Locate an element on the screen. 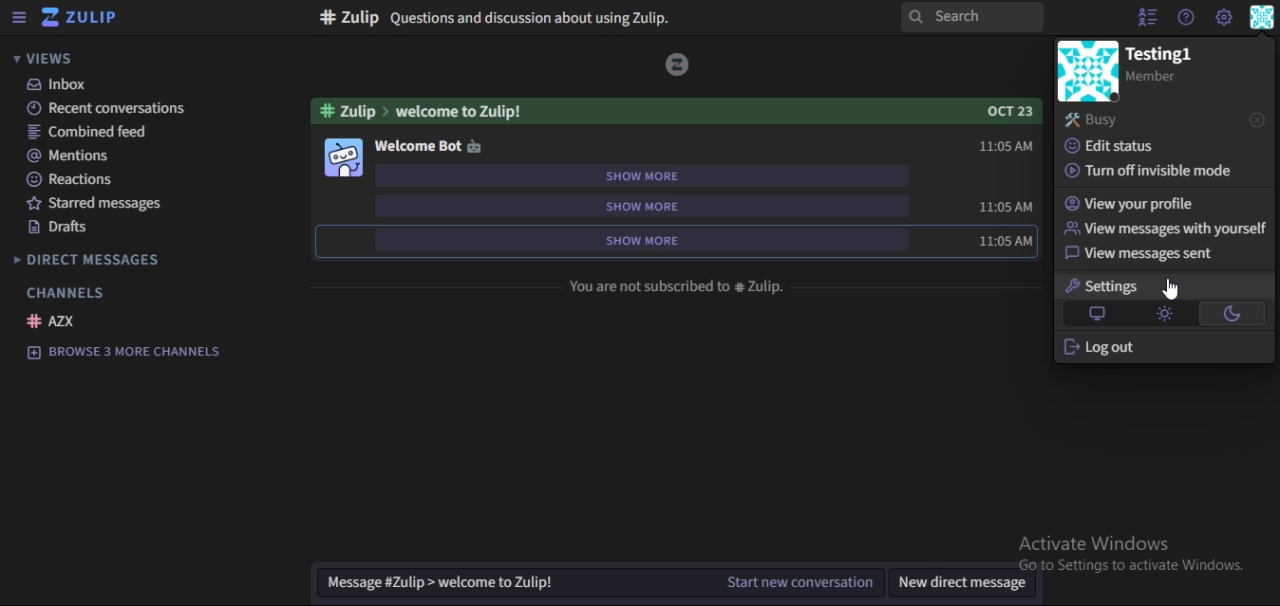 Image resolution: width=1280 pixels, height=606 pixels. cursor is located at coordinates (1174, 288).